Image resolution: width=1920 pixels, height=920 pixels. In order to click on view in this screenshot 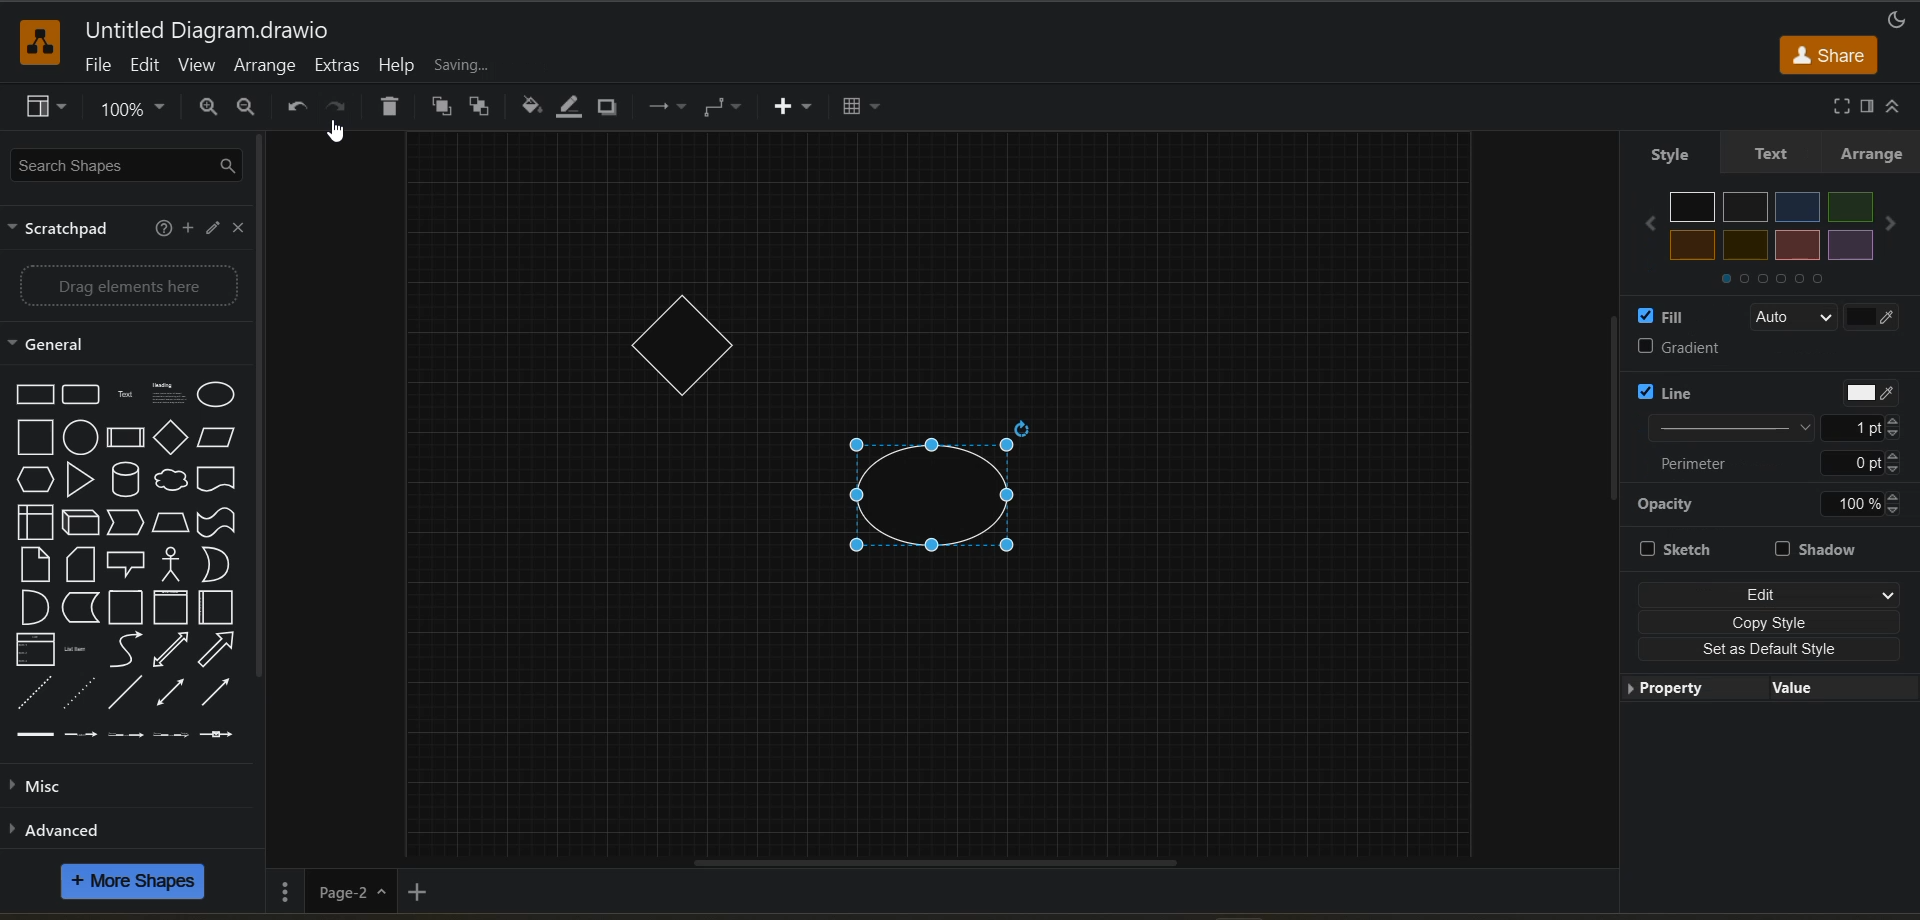, I will do `click(199, 68)`.